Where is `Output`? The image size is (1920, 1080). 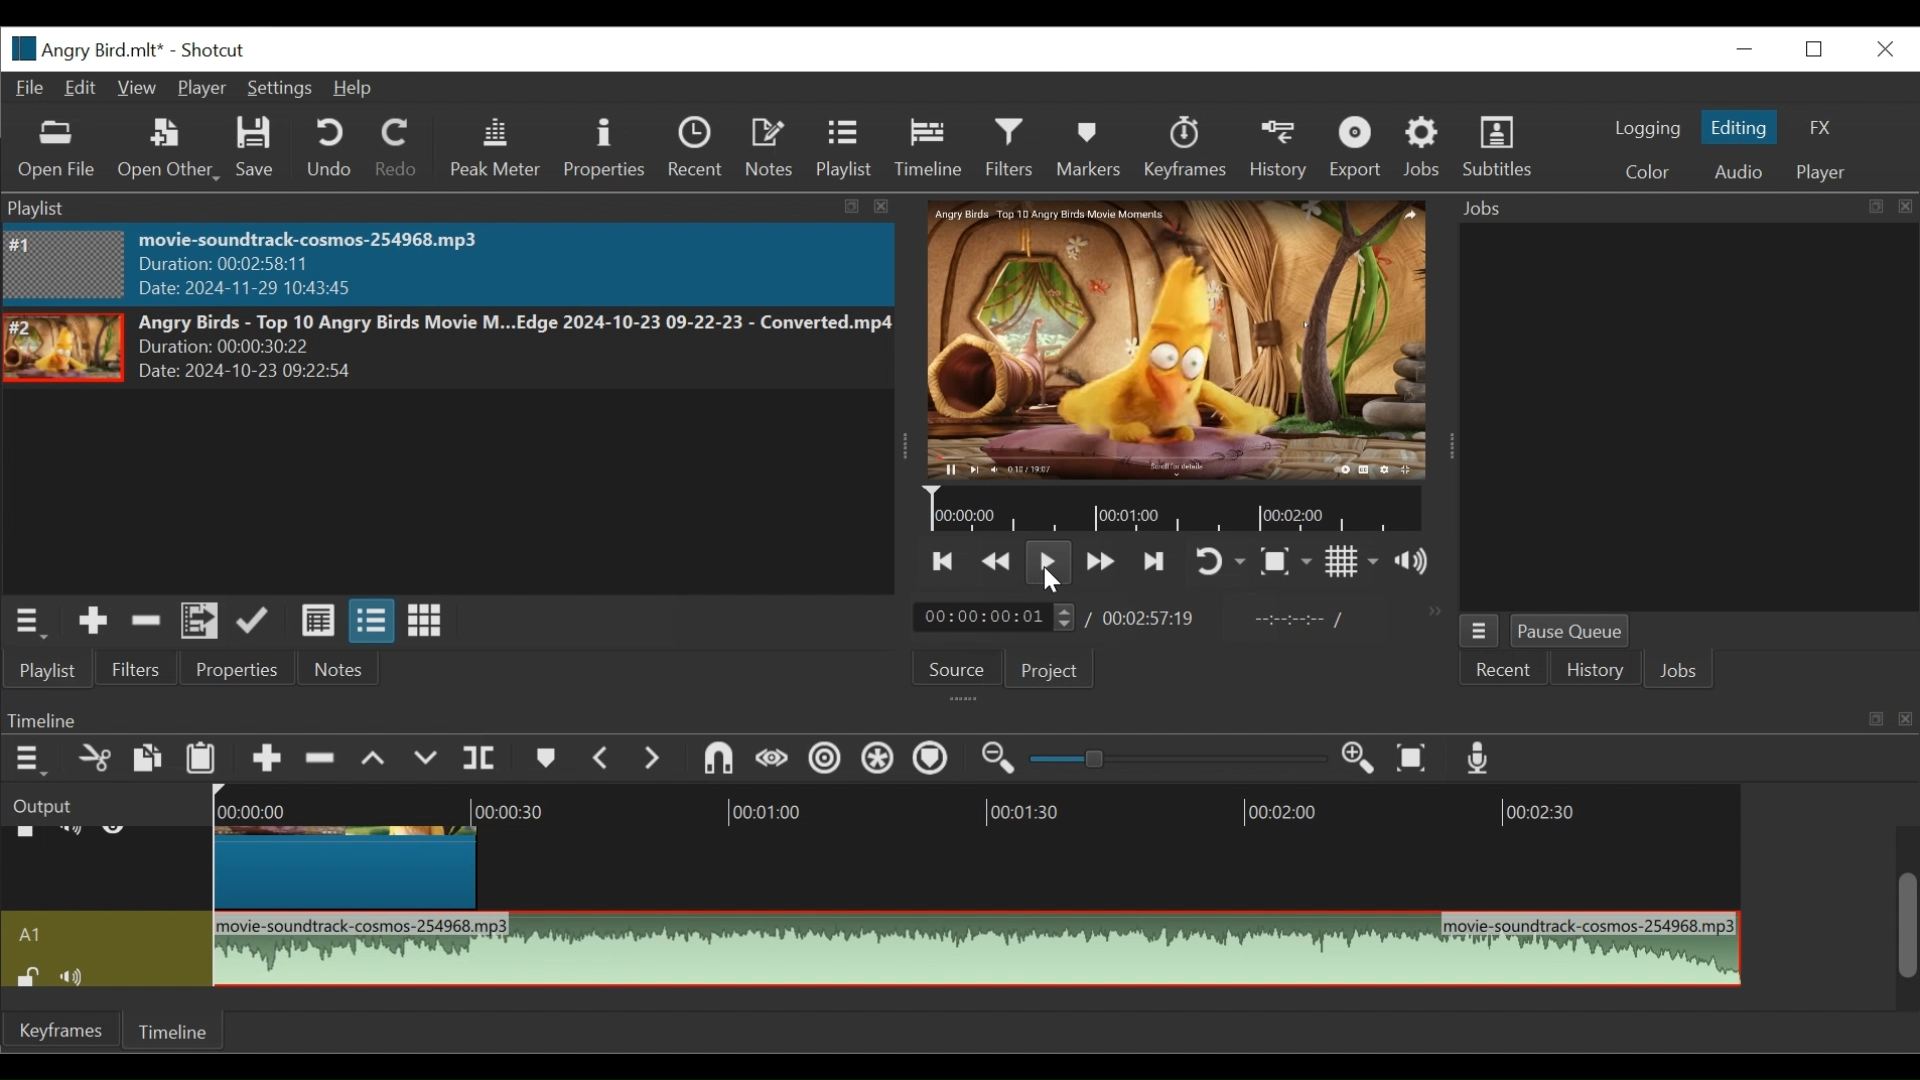 Output is located at coordinates (103, 804).